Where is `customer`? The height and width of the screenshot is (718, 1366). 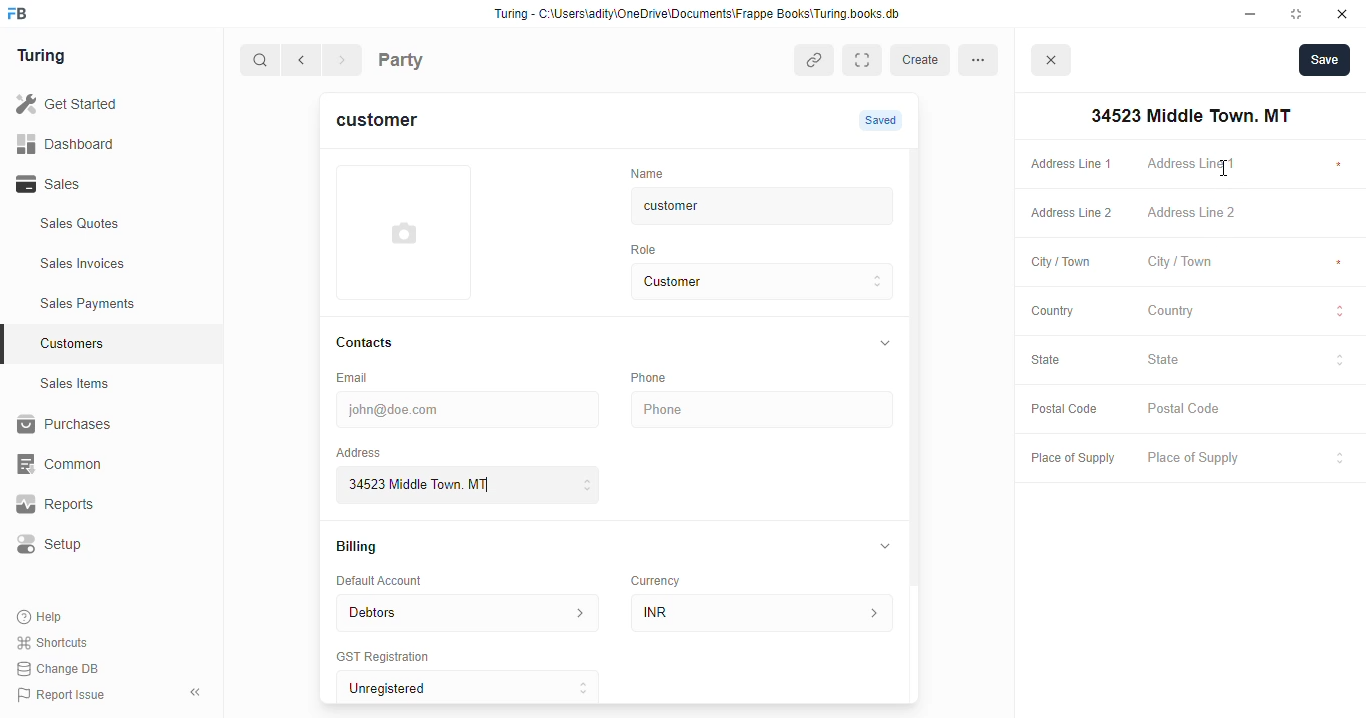
customer is located at coordinates (746, 206).